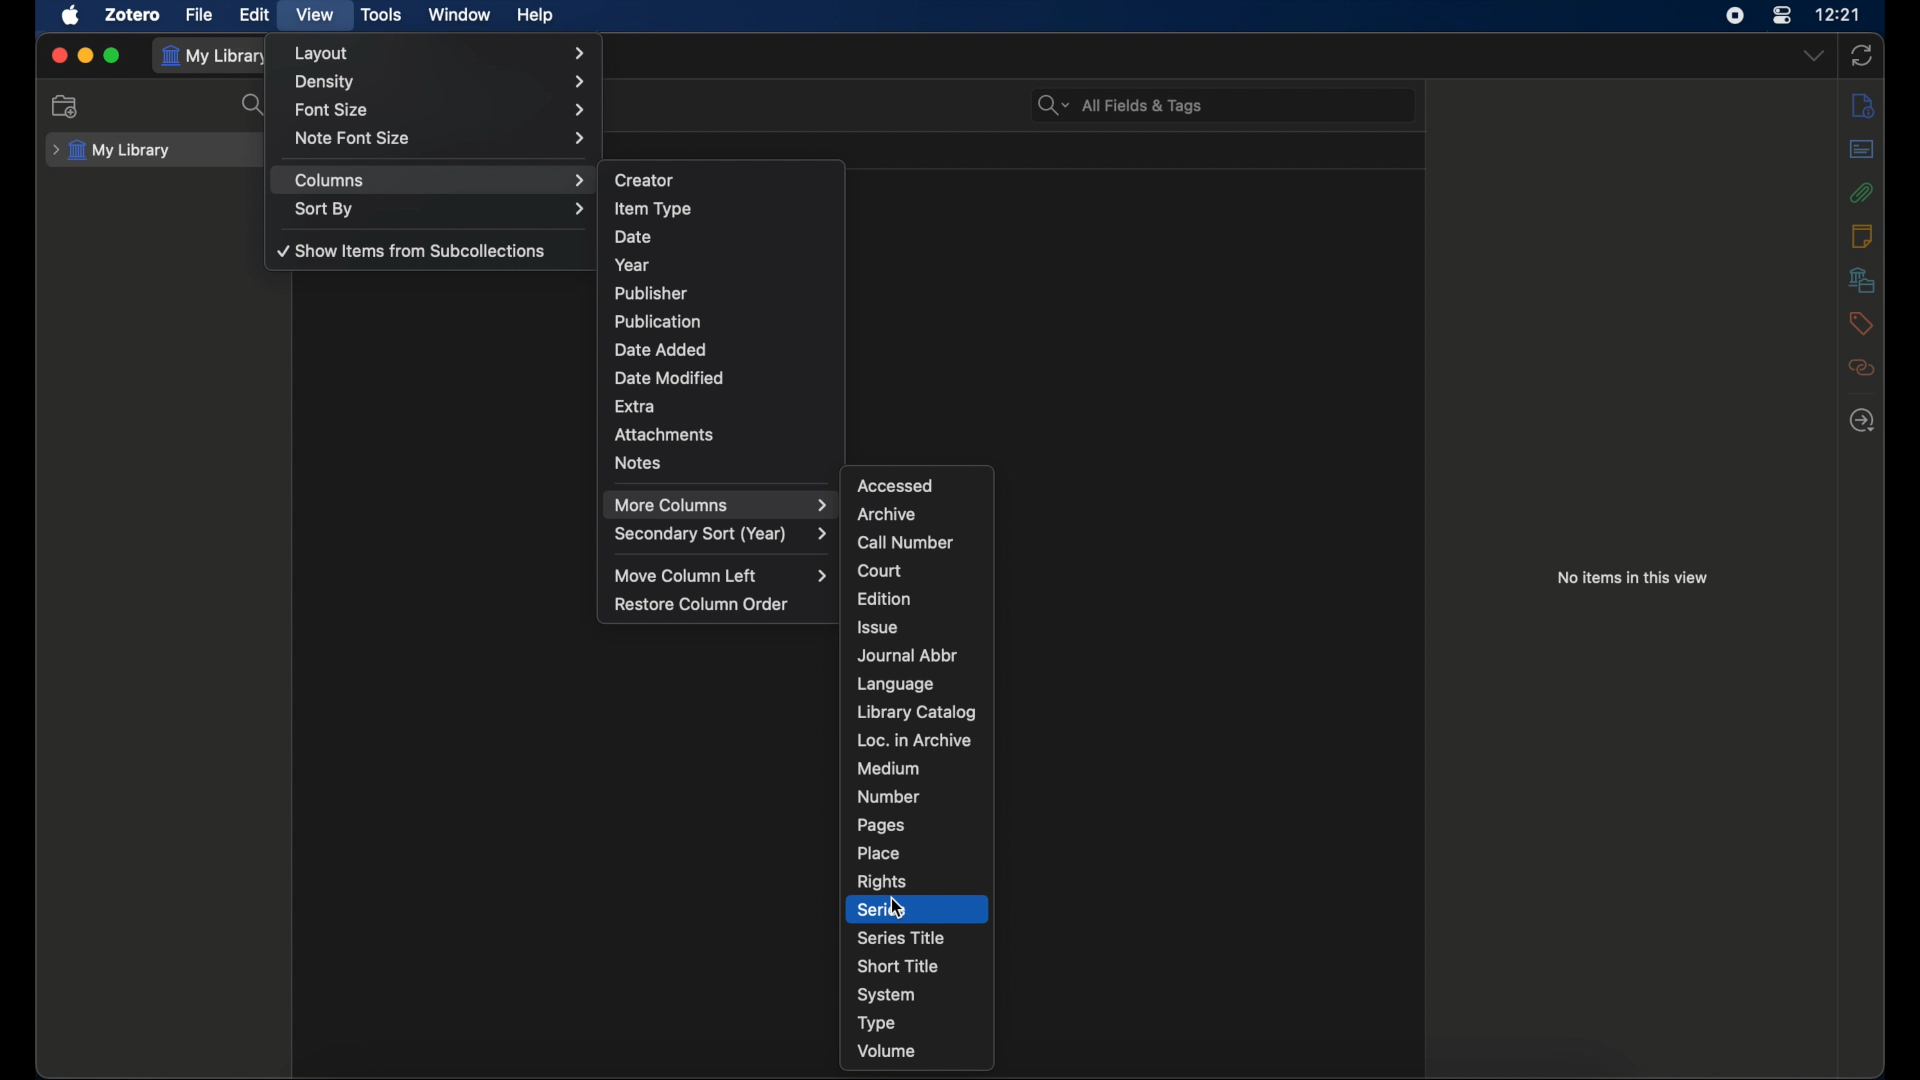 This screenshot has width=1920, height=1080. What do you see at coordinates (71, 15) in the screenshot?
I see `apple` at bounding box center [71, 15].